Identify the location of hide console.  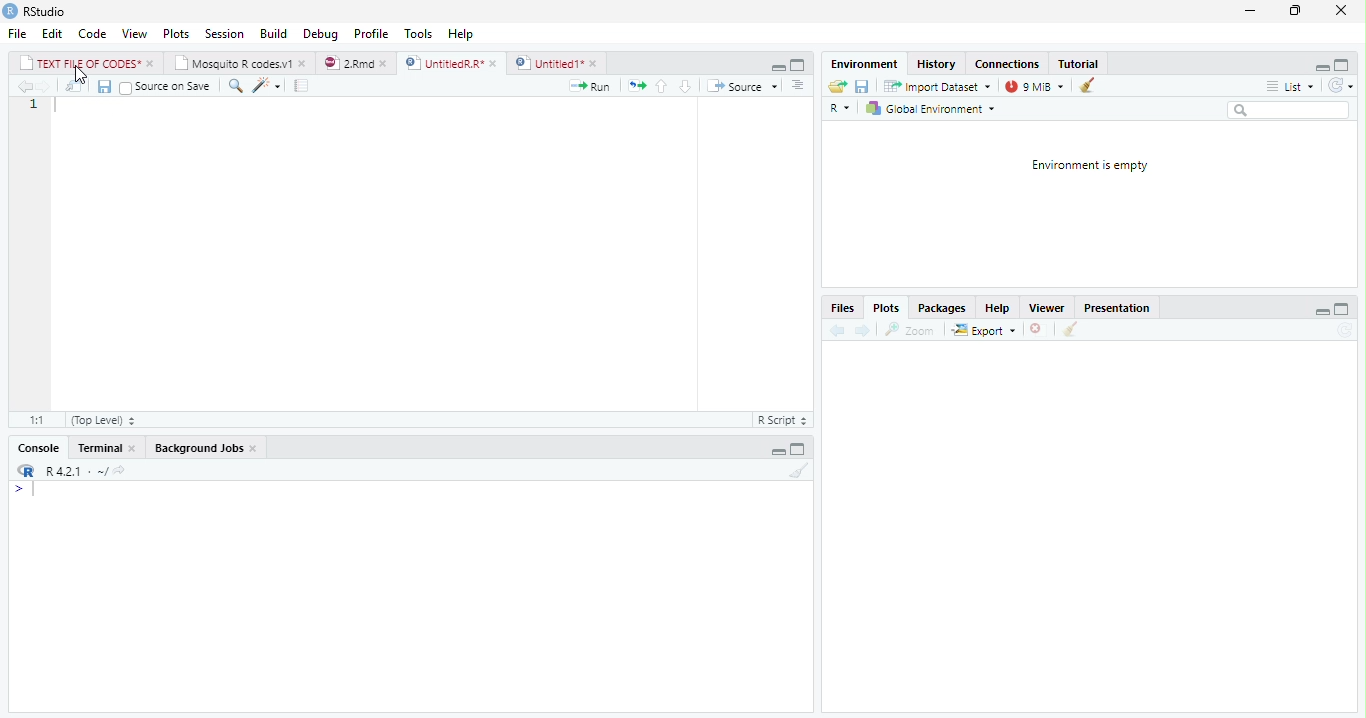
(798, 64).